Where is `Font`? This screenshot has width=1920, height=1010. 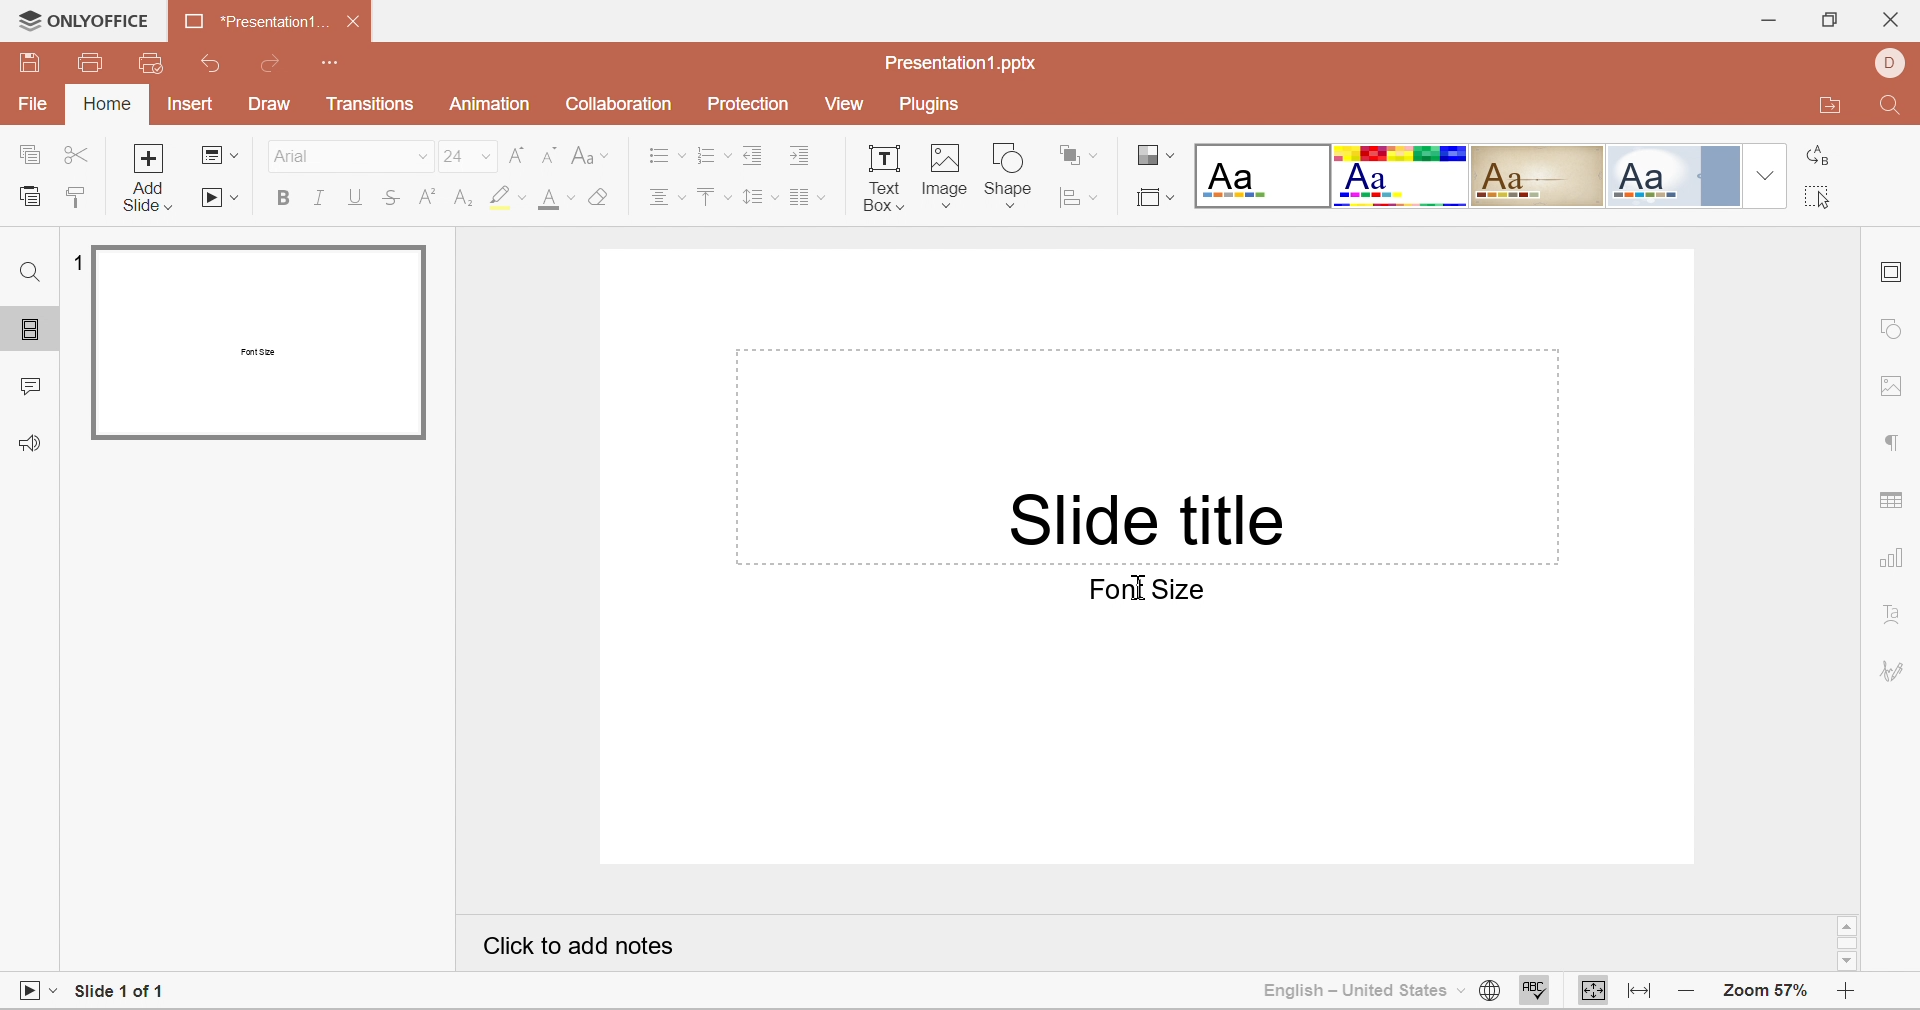 Font is located at coordinates (292, 155).